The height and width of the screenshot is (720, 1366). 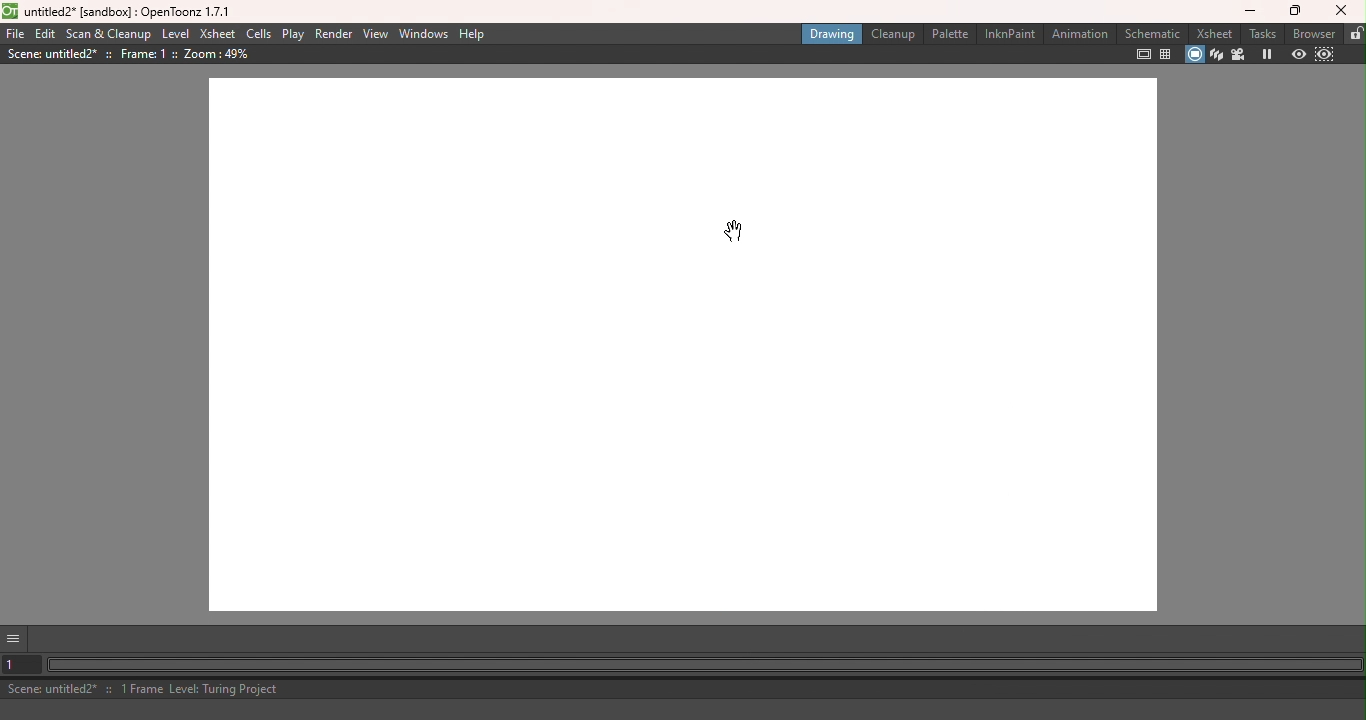 I want to click on File, so click(x=13, y=33).